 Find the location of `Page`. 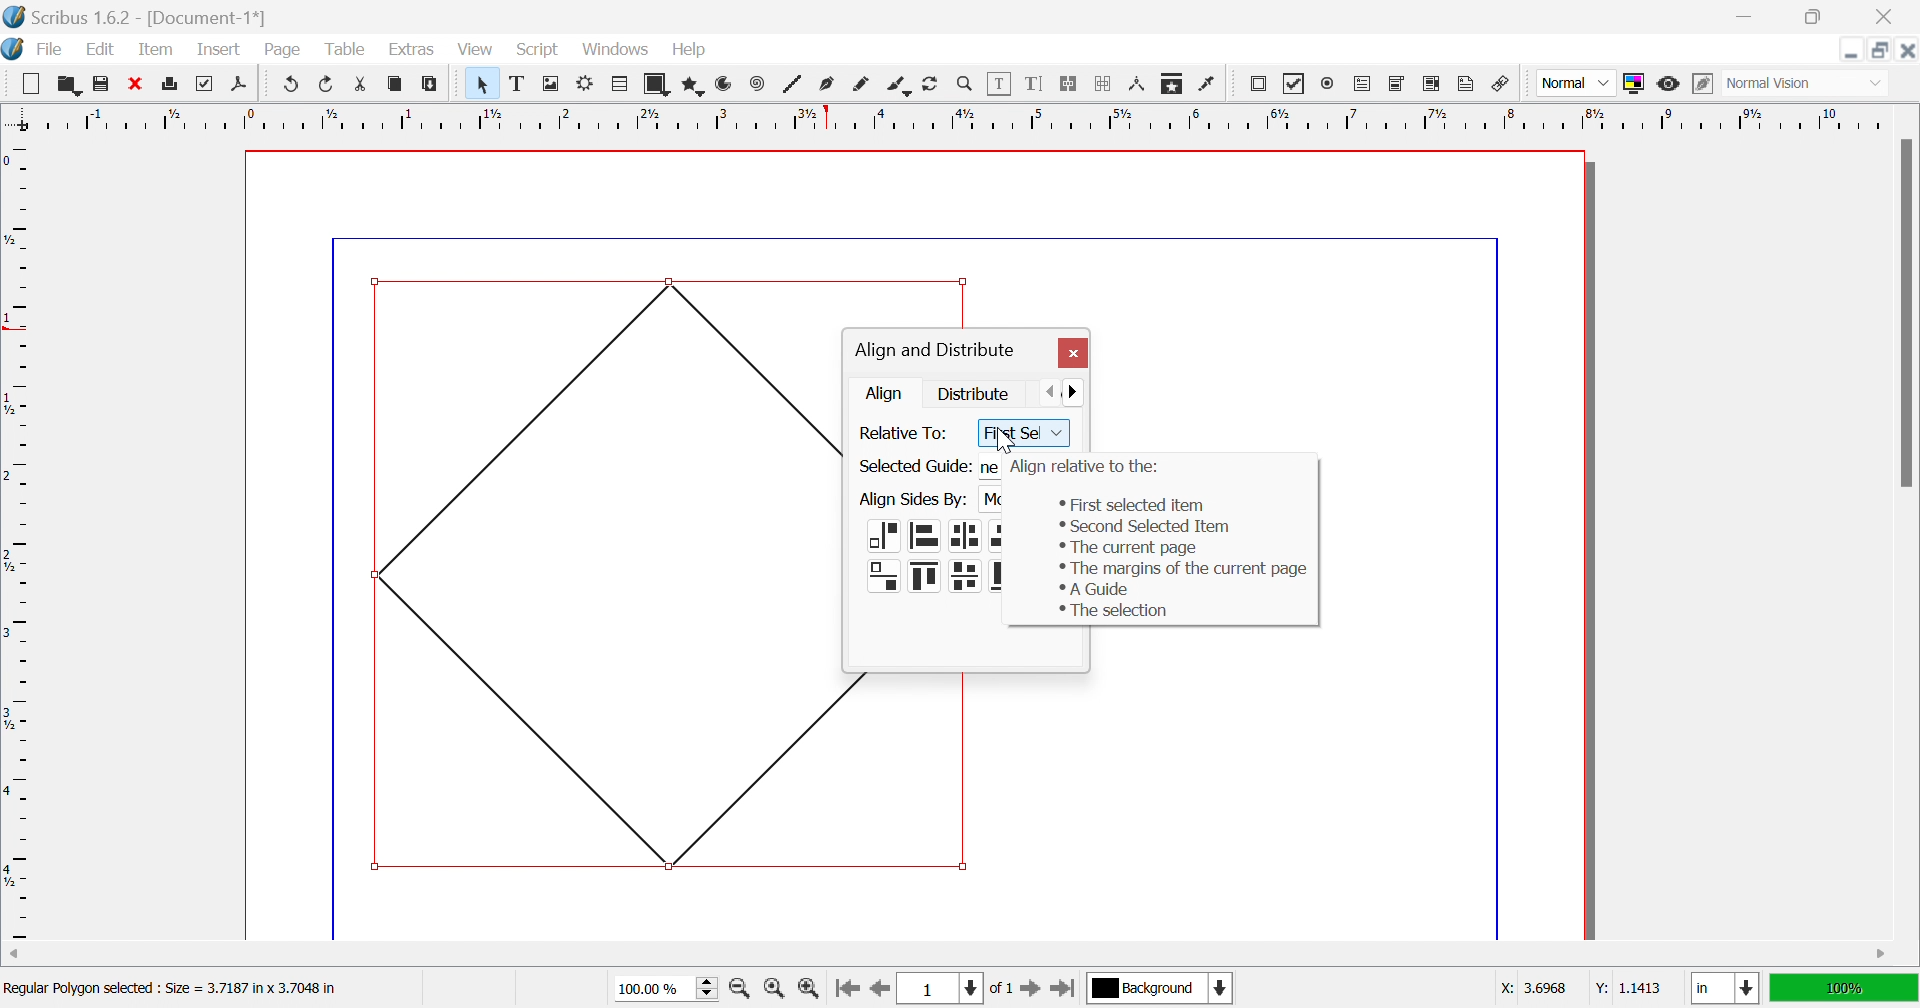

Page is located at coordinates (281, 50).